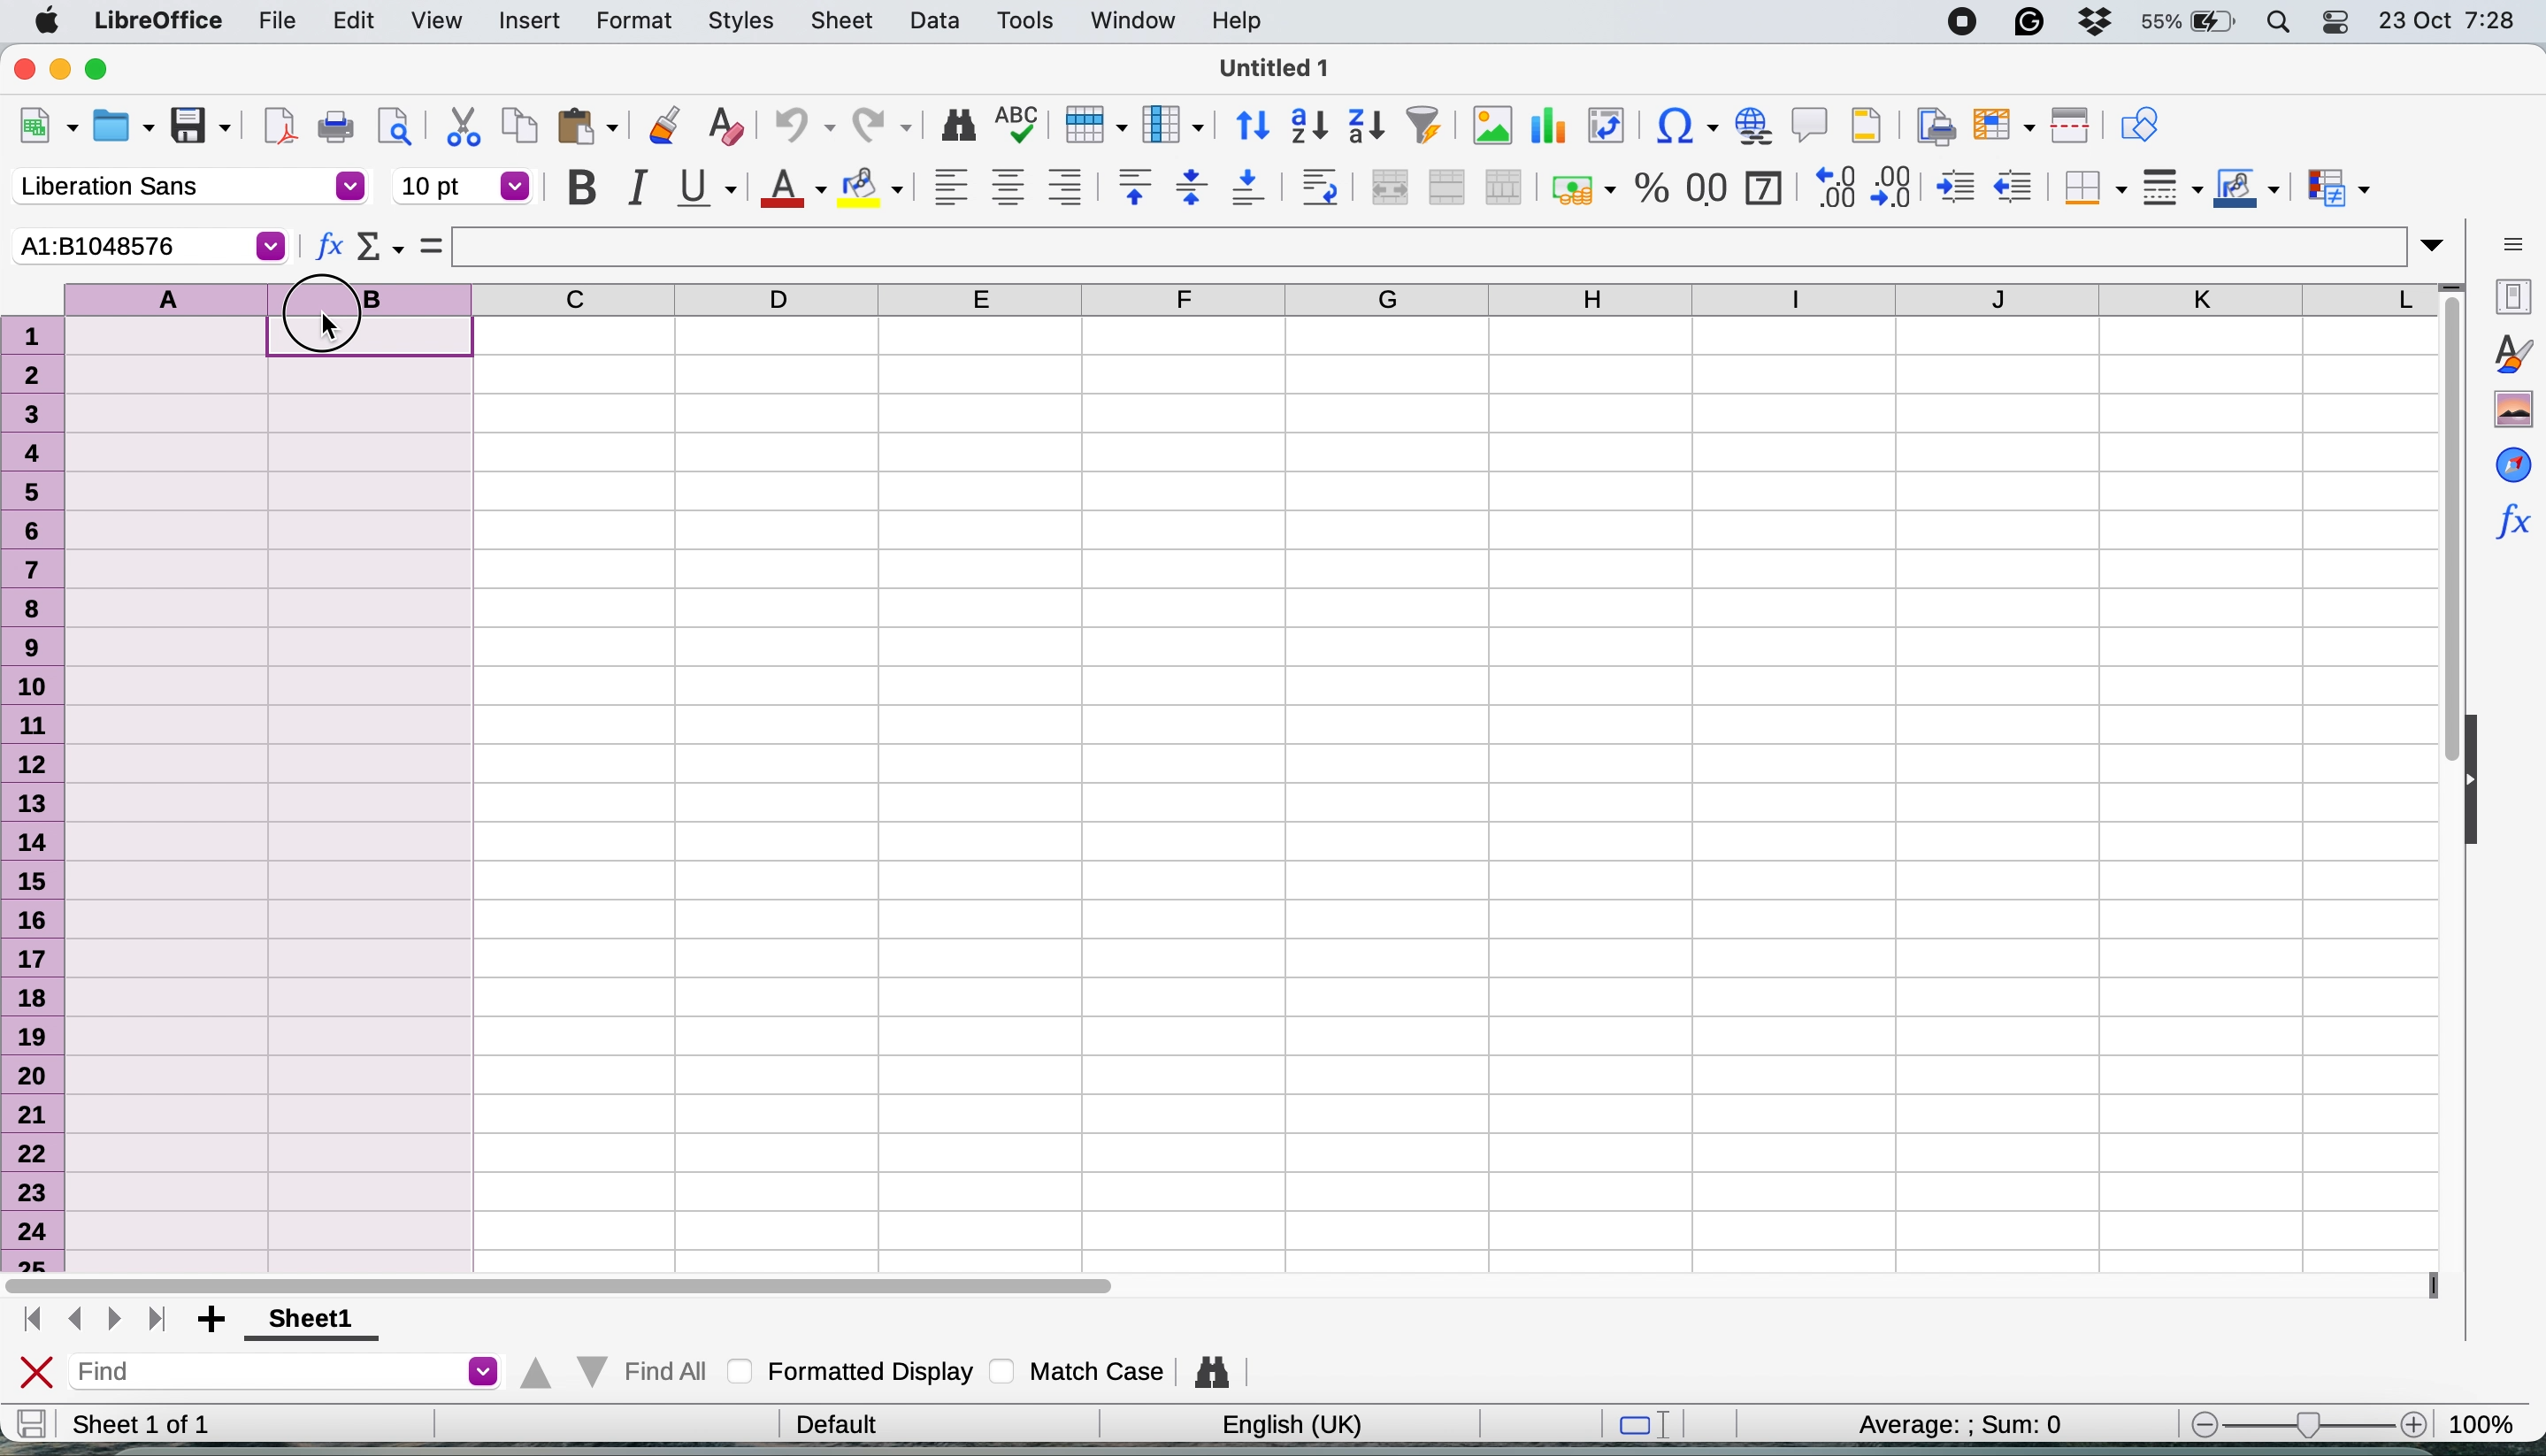 The height and width of the screenshot is (1456, 2546). What do you see at coordinates (1933, 125) in the screenshot?
I see `define print area` at bounding box center [1933, 125].